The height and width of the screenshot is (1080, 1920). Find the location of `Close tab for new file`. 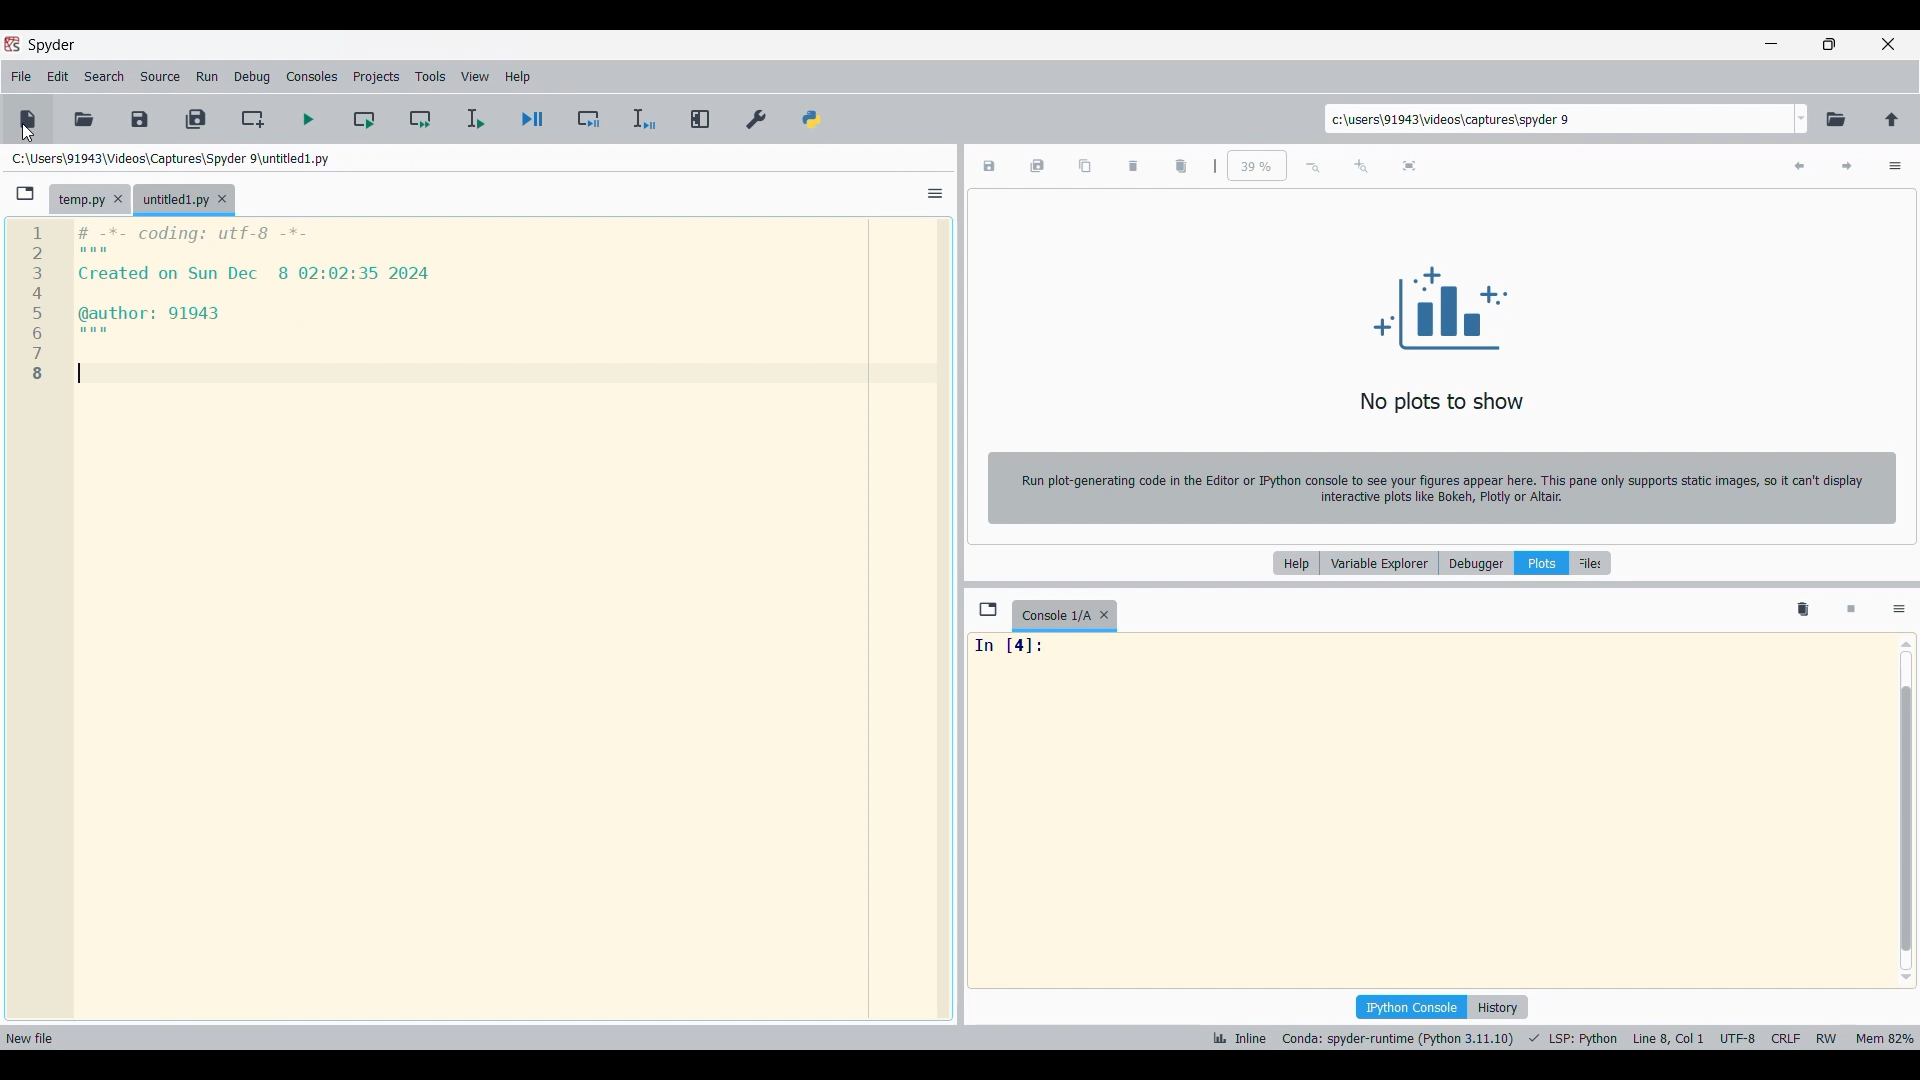

Close tab for new file is located at coordinates (222, 199).